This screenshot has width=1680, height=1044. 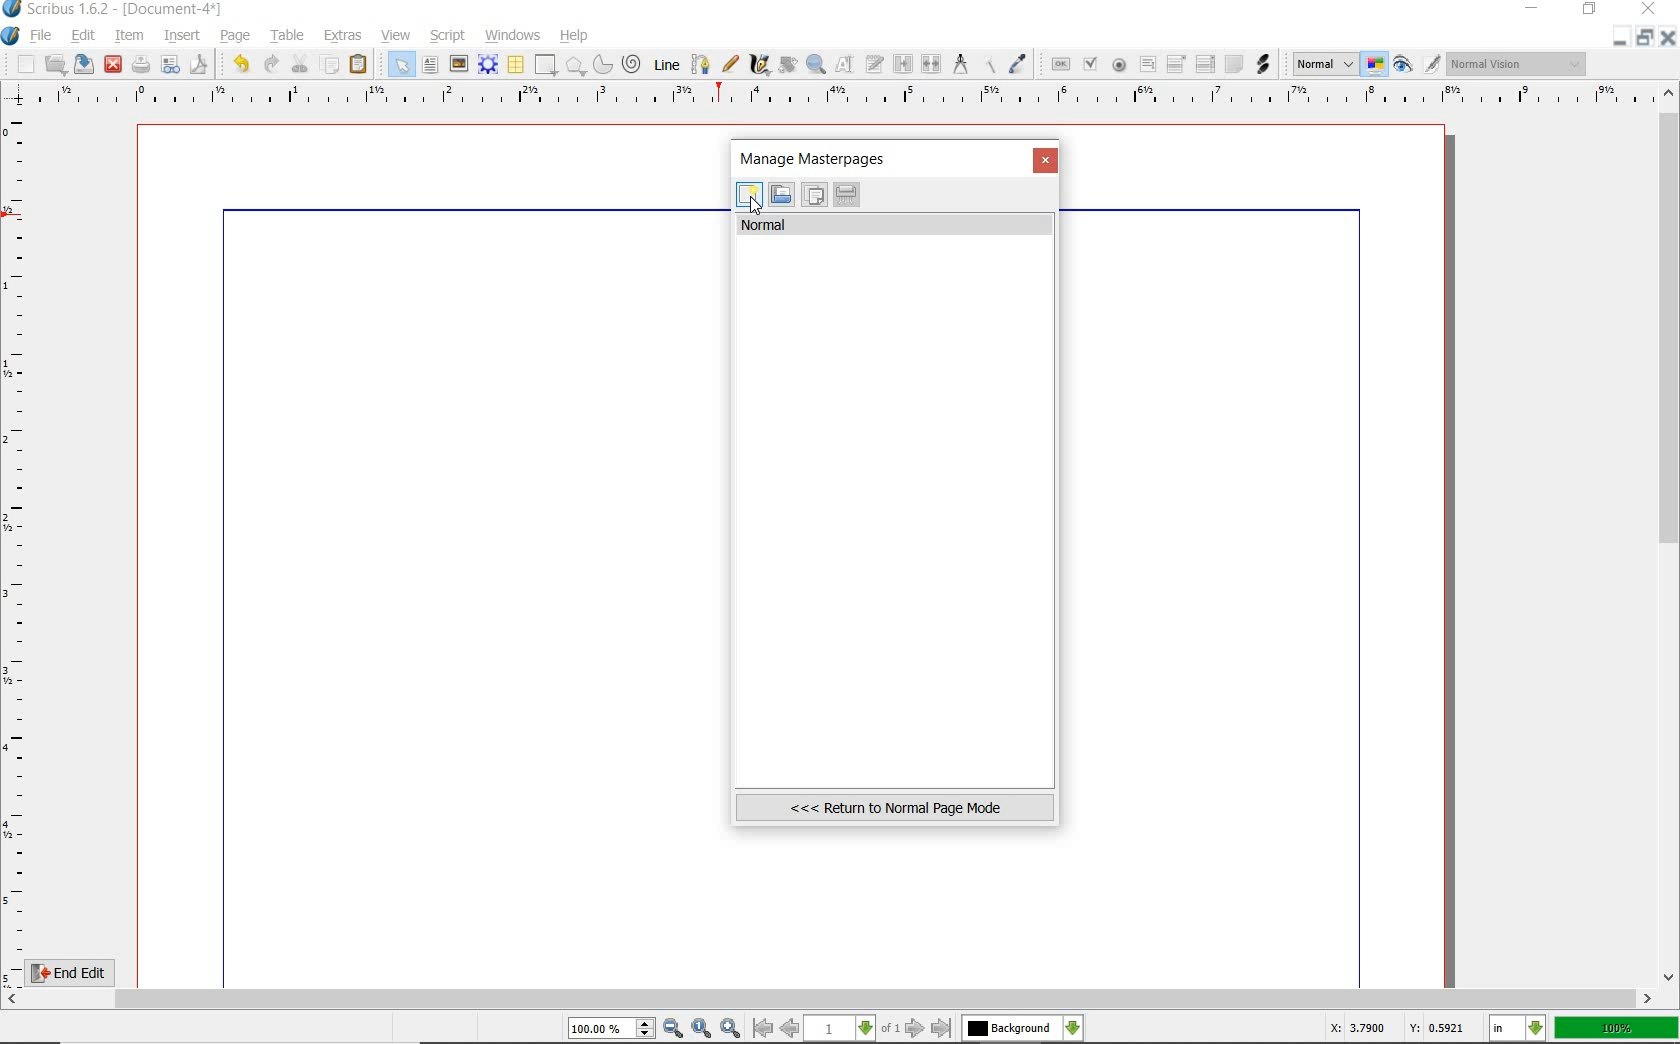 What do you see at coordinates (42, 36) in the screenshot?
I see `file` at bounding box center [42, 36].